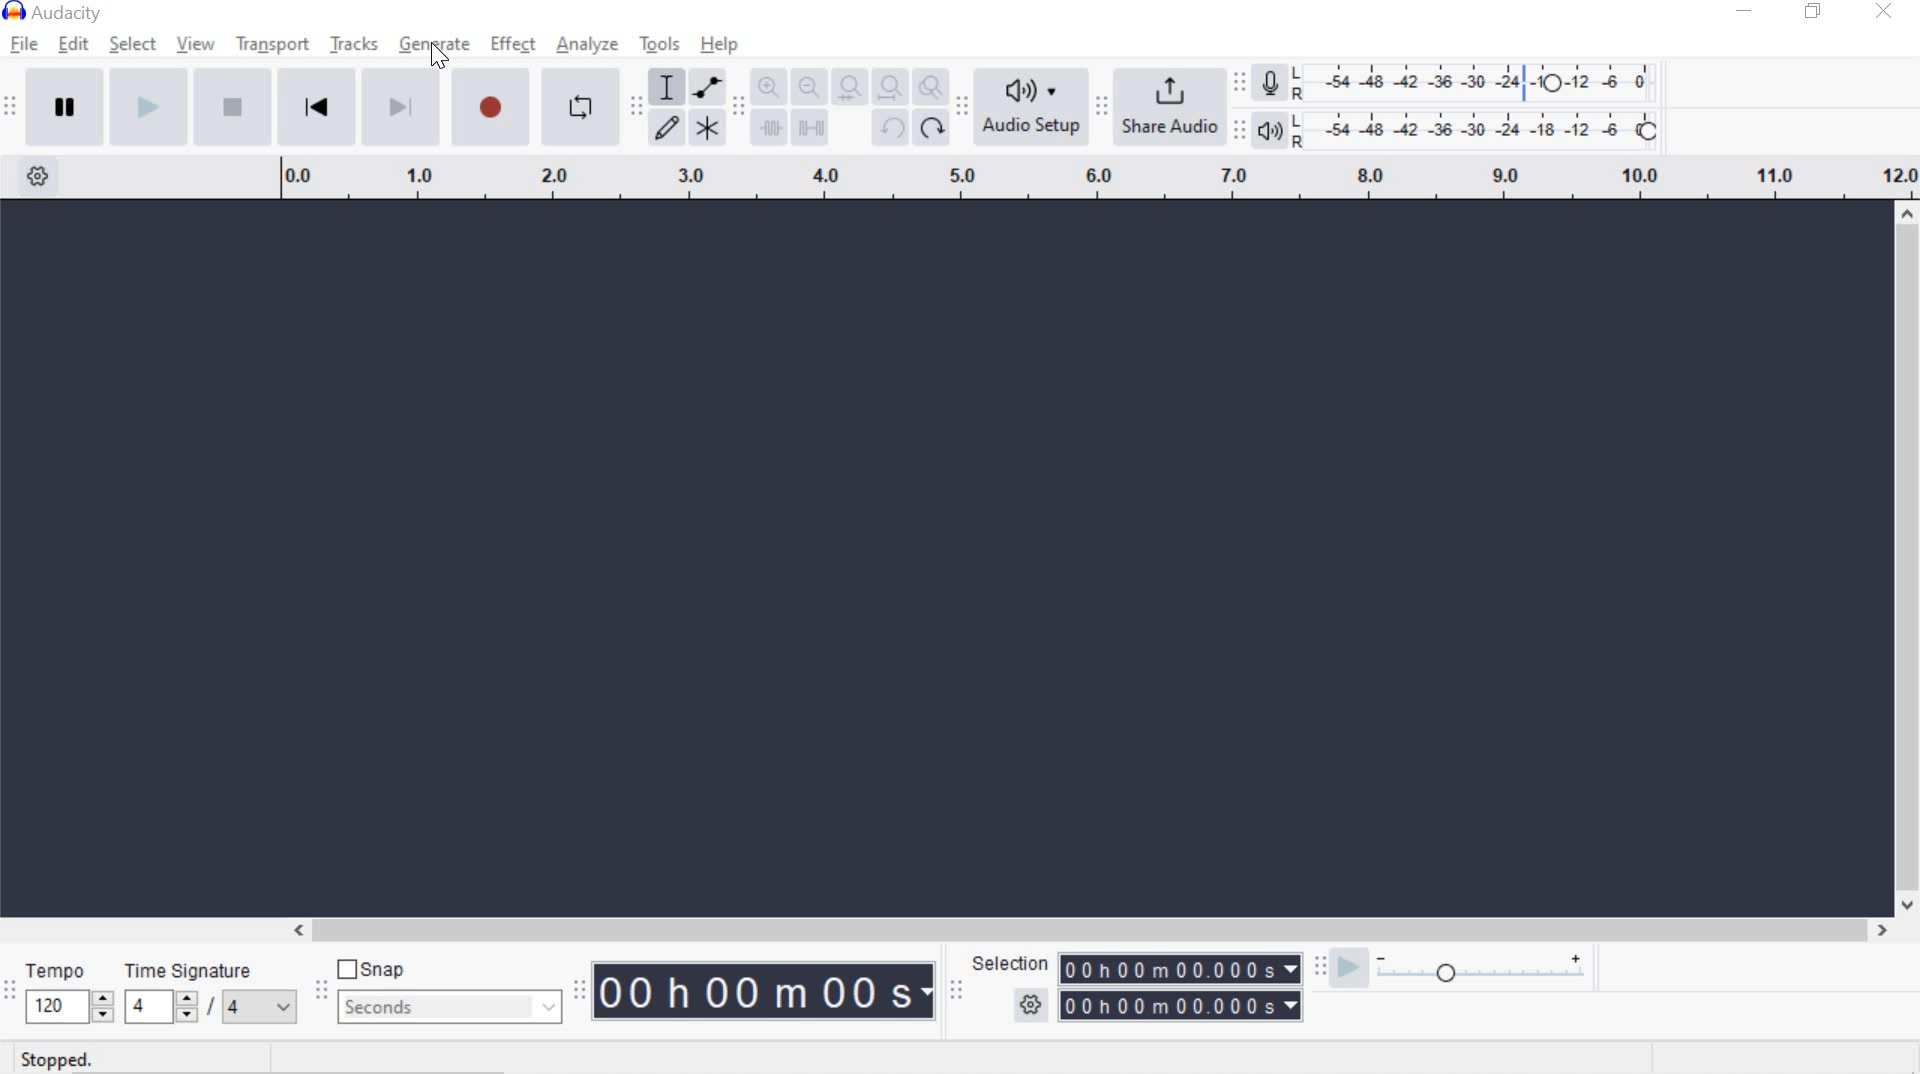  I want to click on pause, so click(64, 105).